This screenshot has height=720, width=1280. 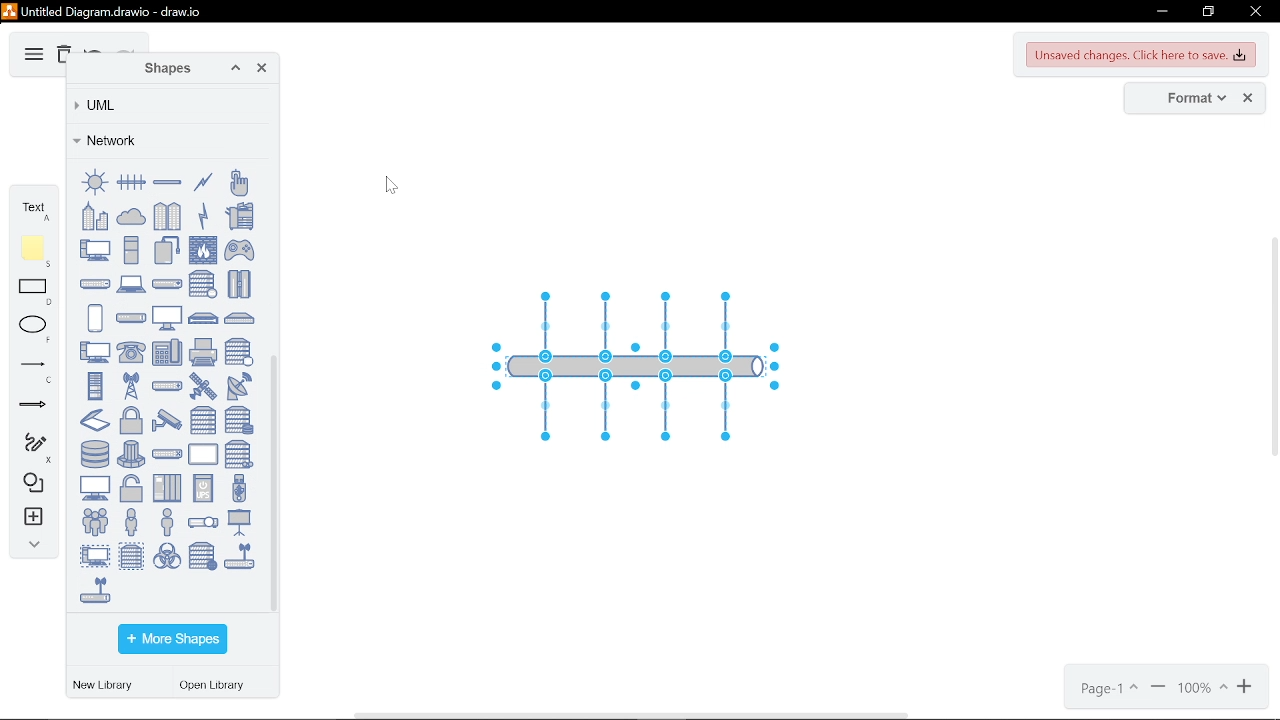 I want to click on mainframe, so click(x=239, y=284).